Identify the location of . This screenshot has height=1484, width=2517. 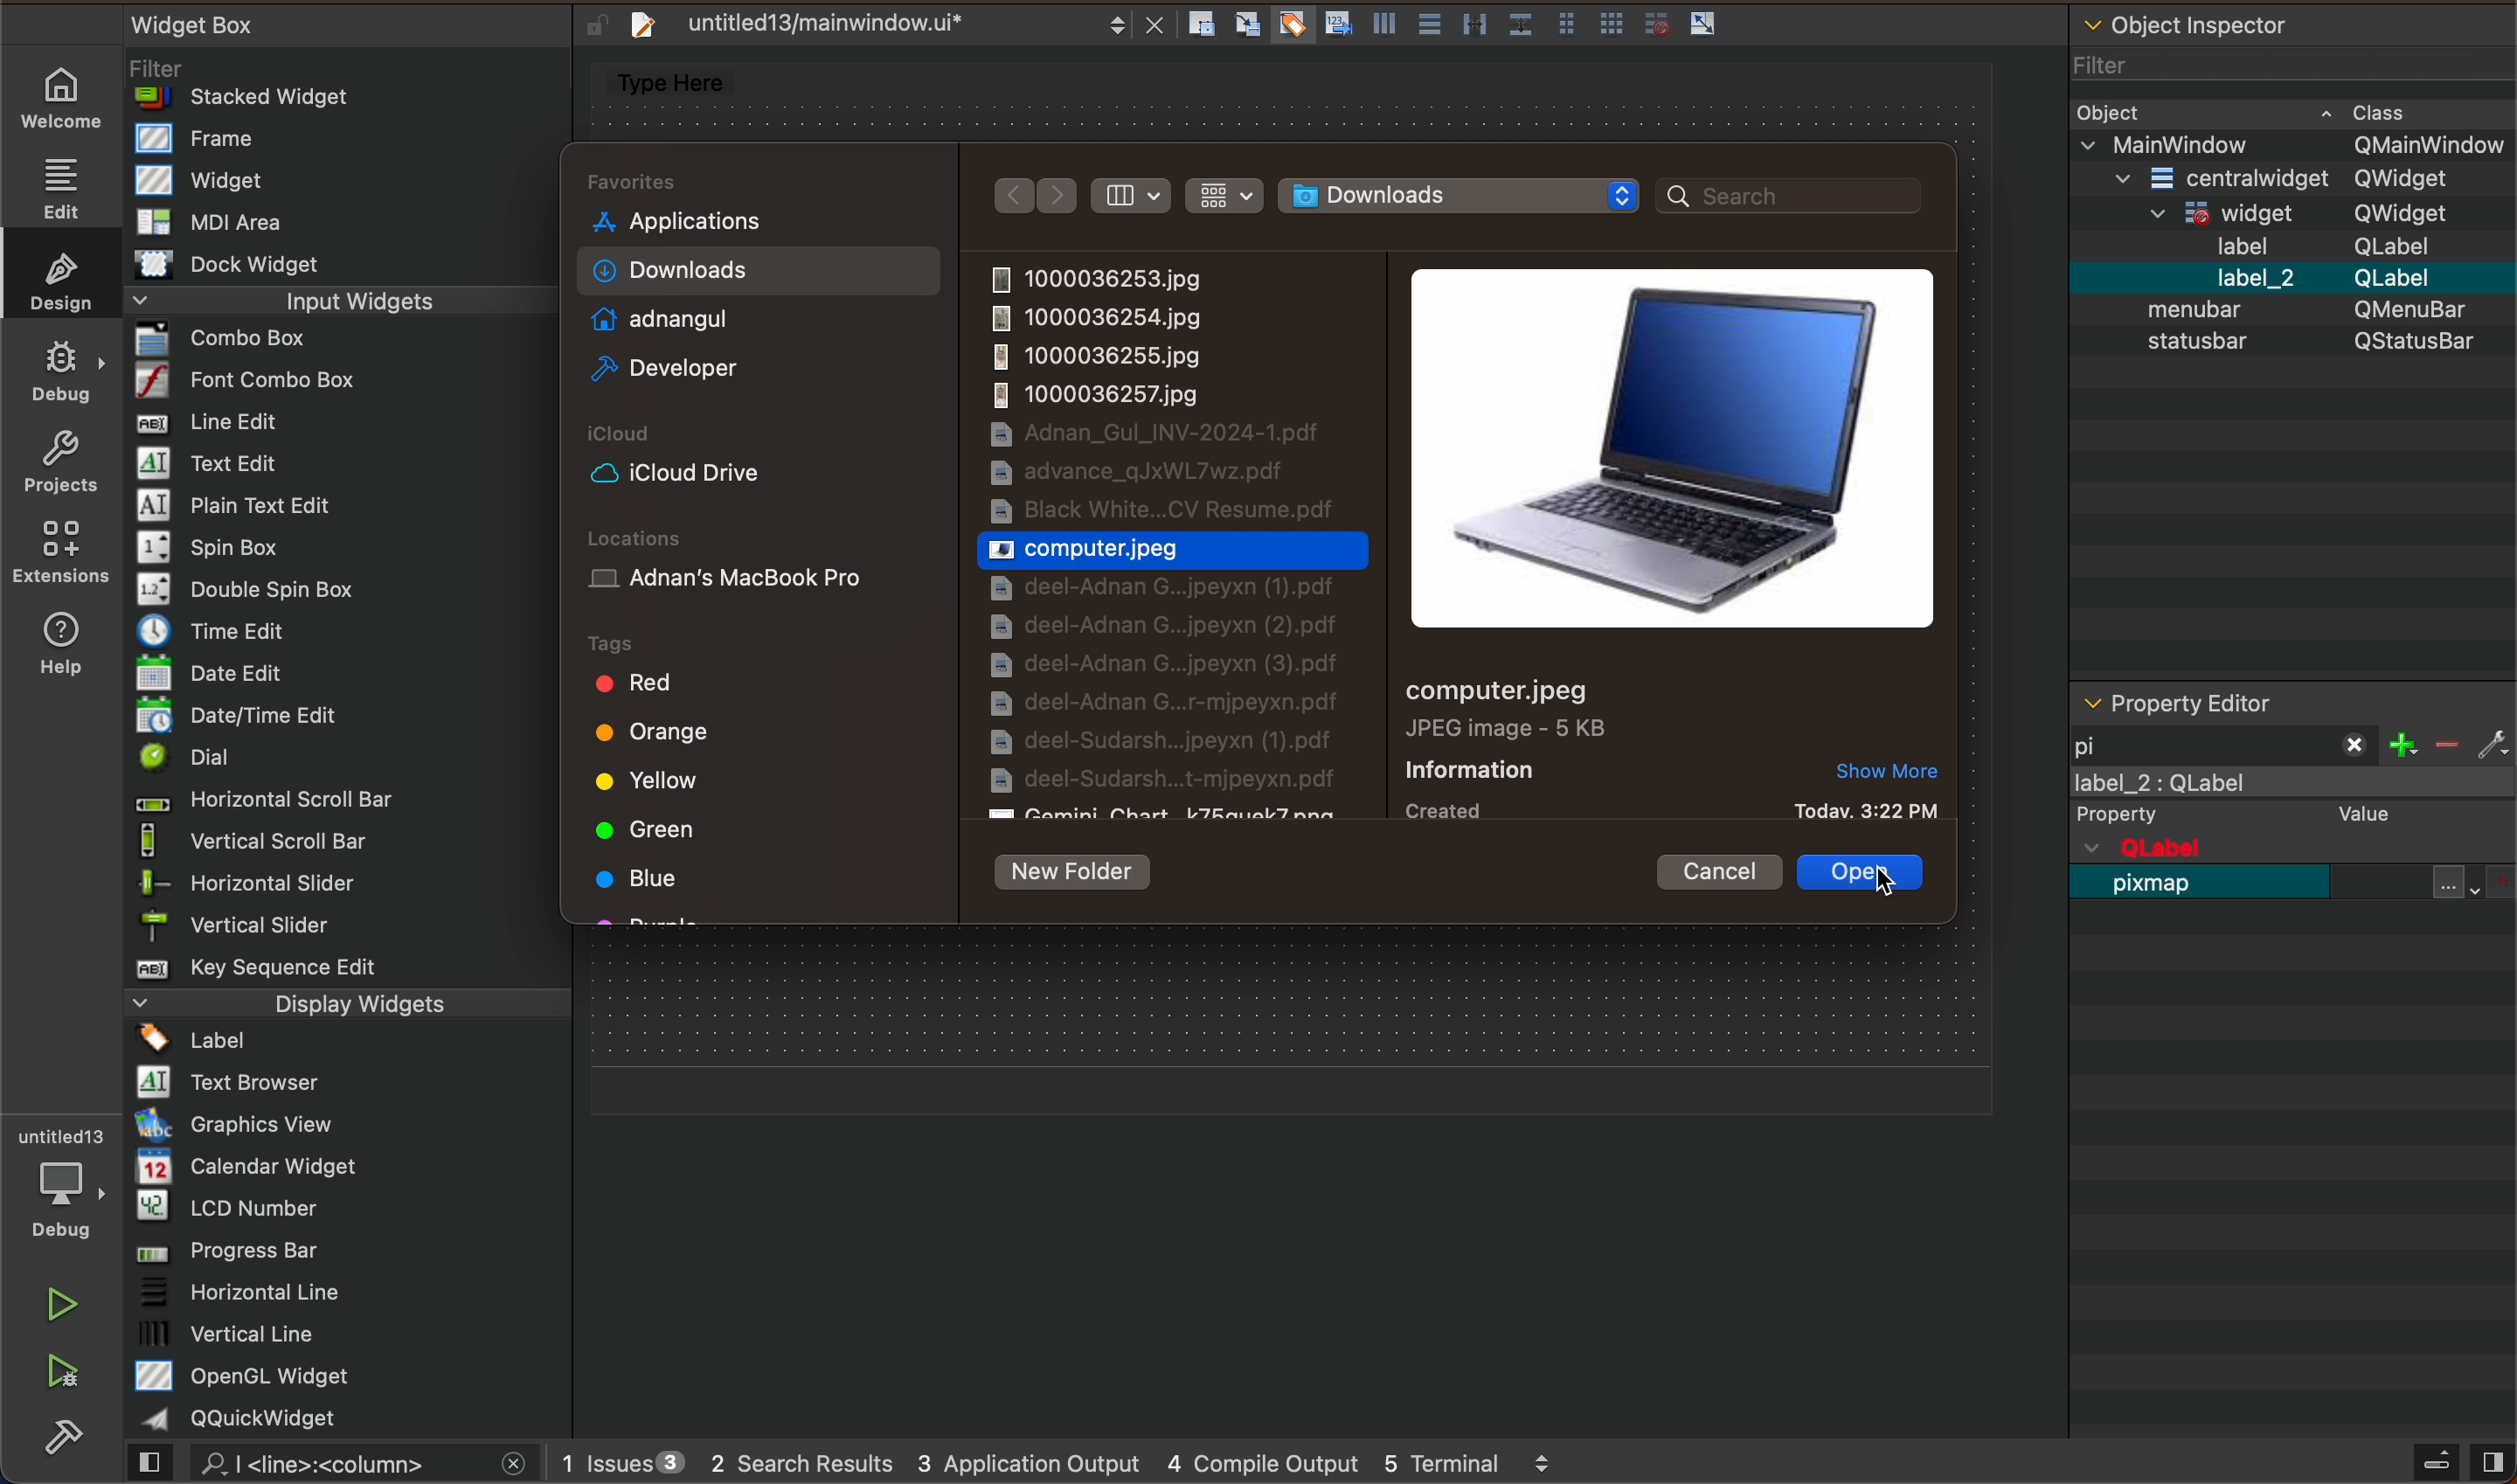
(2438, 1463).